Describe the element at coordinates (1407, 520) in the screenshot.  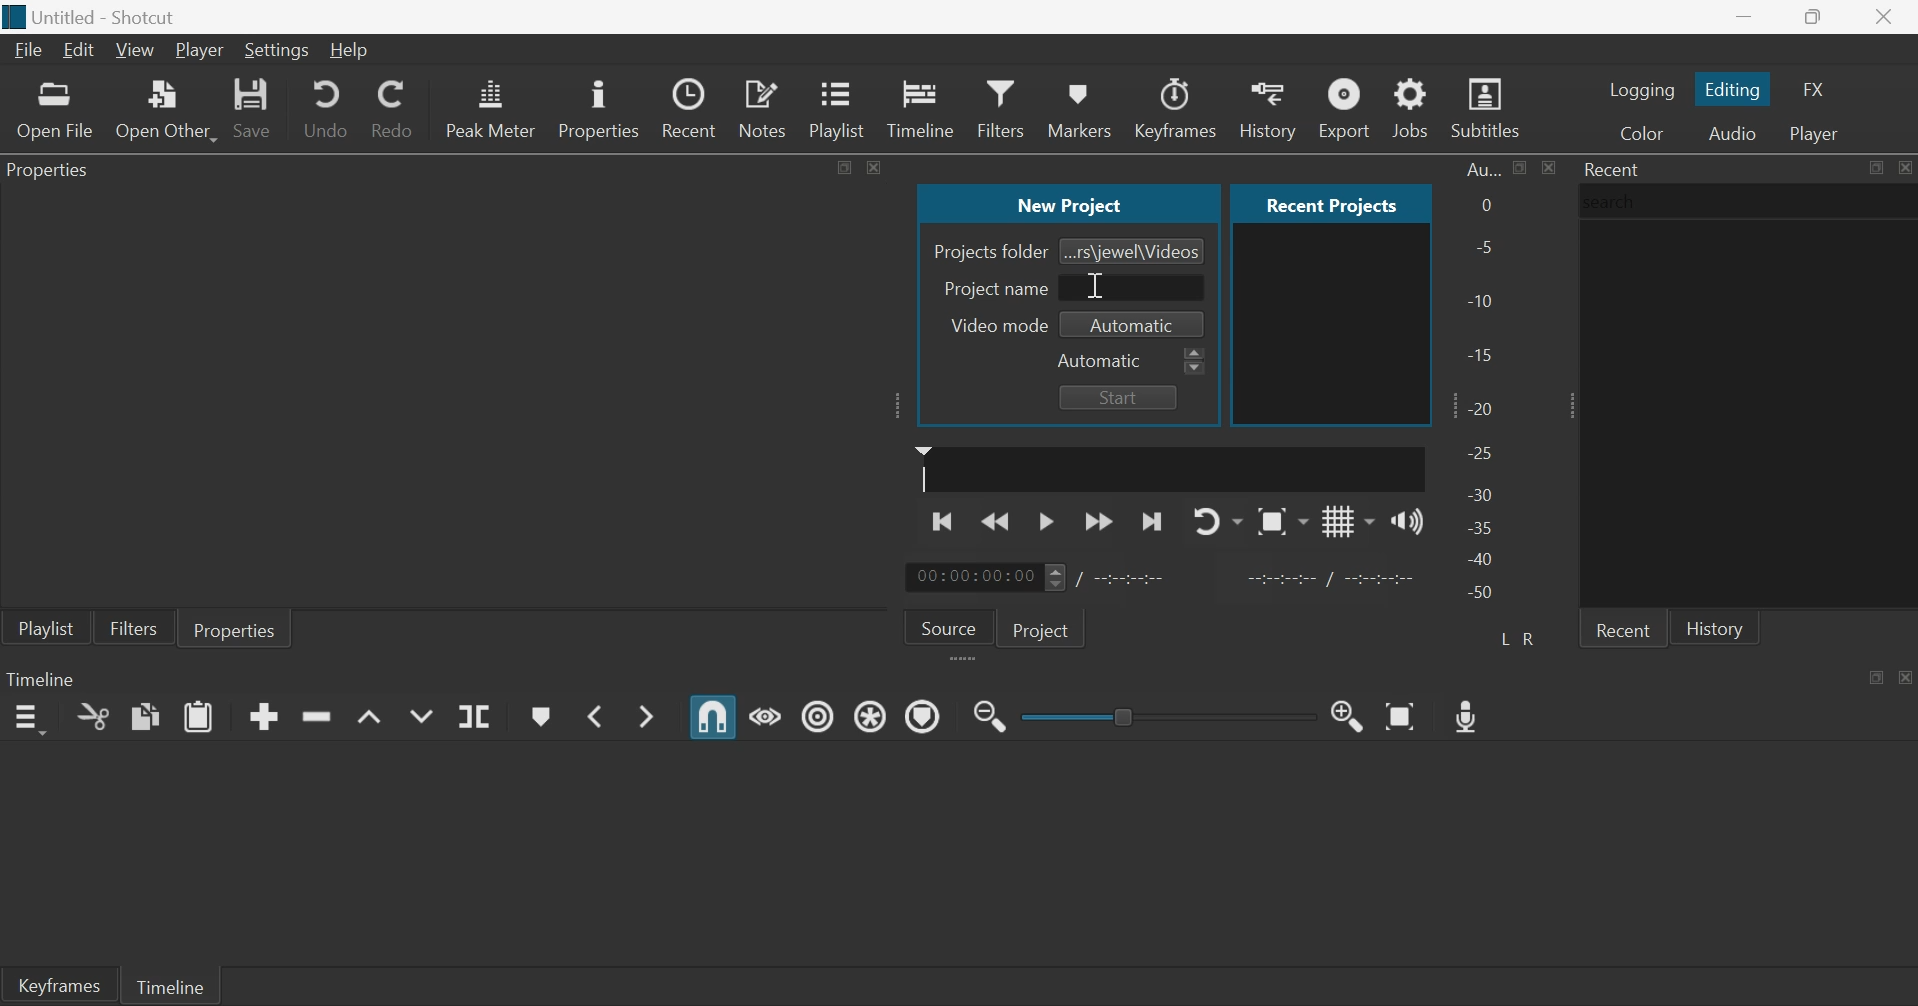
I see `Show the volume control` at that location.